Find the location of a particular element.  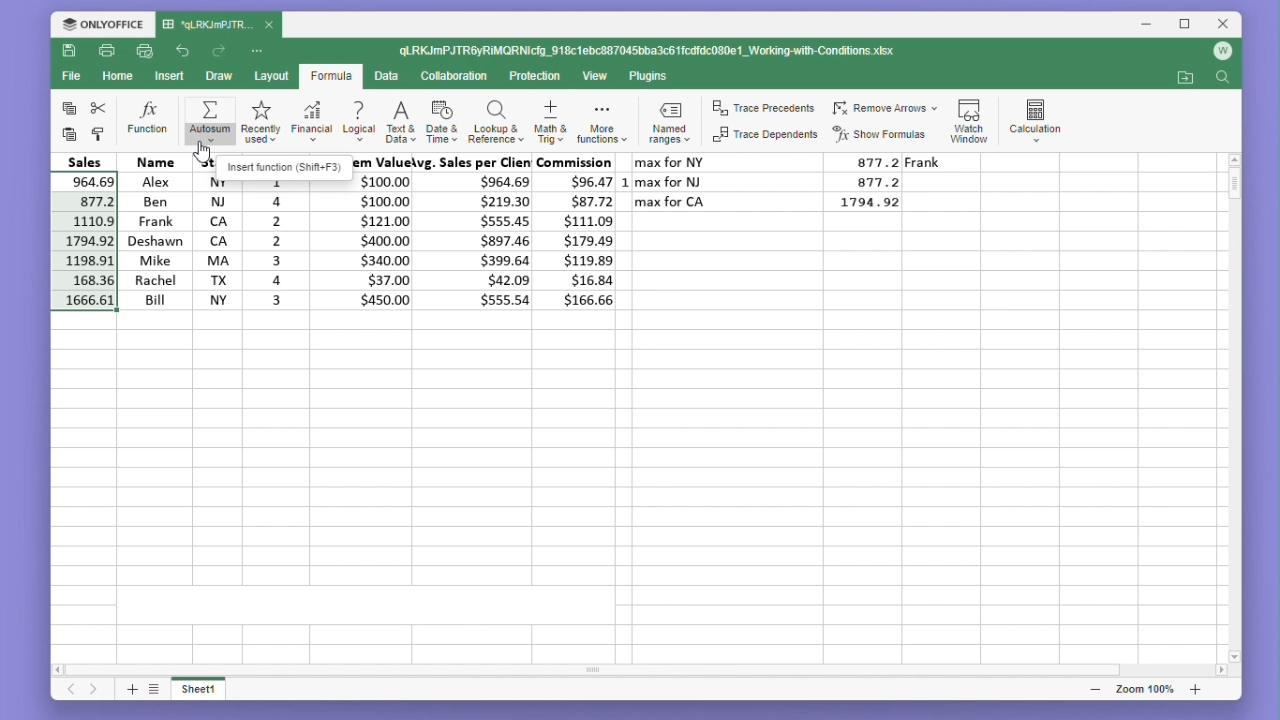

Previous sheet is located at coordinates (64, 693).